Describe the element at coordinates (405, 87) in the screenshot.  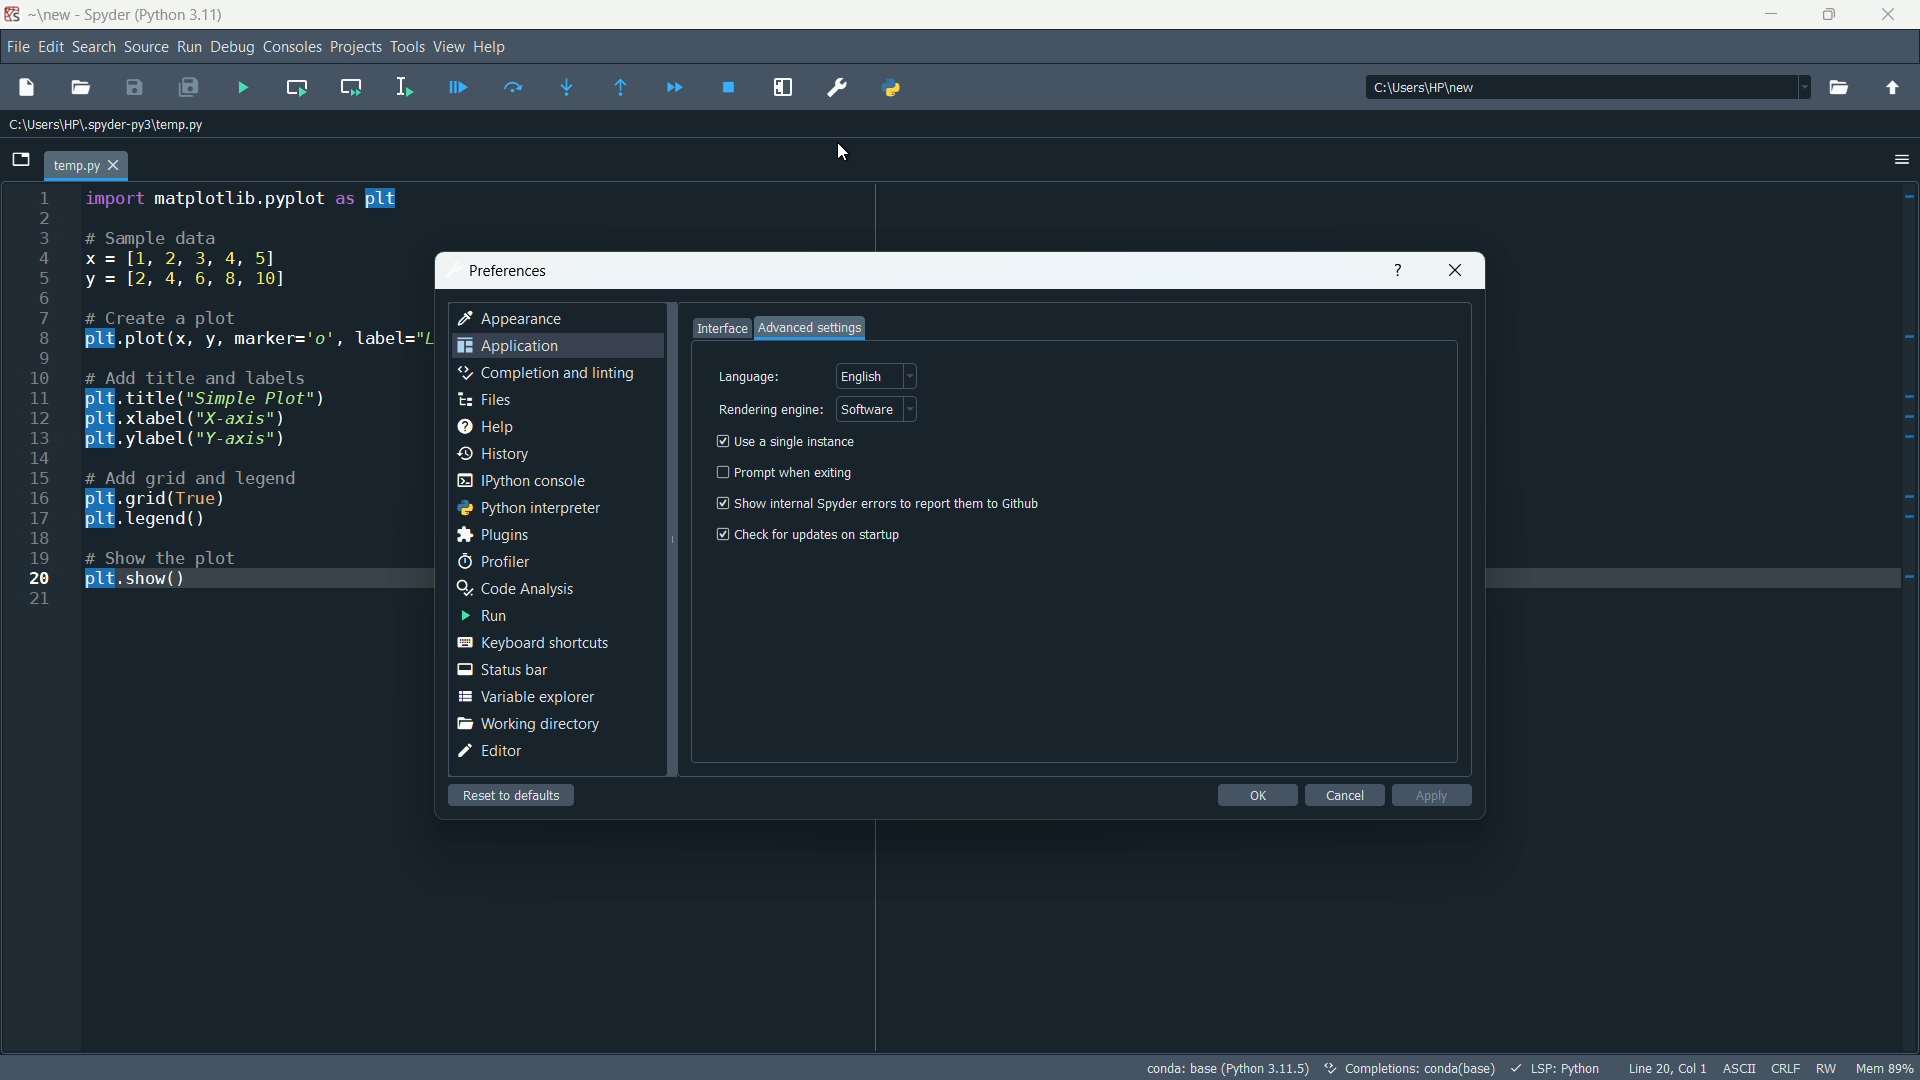
I see `run selection` at that location.